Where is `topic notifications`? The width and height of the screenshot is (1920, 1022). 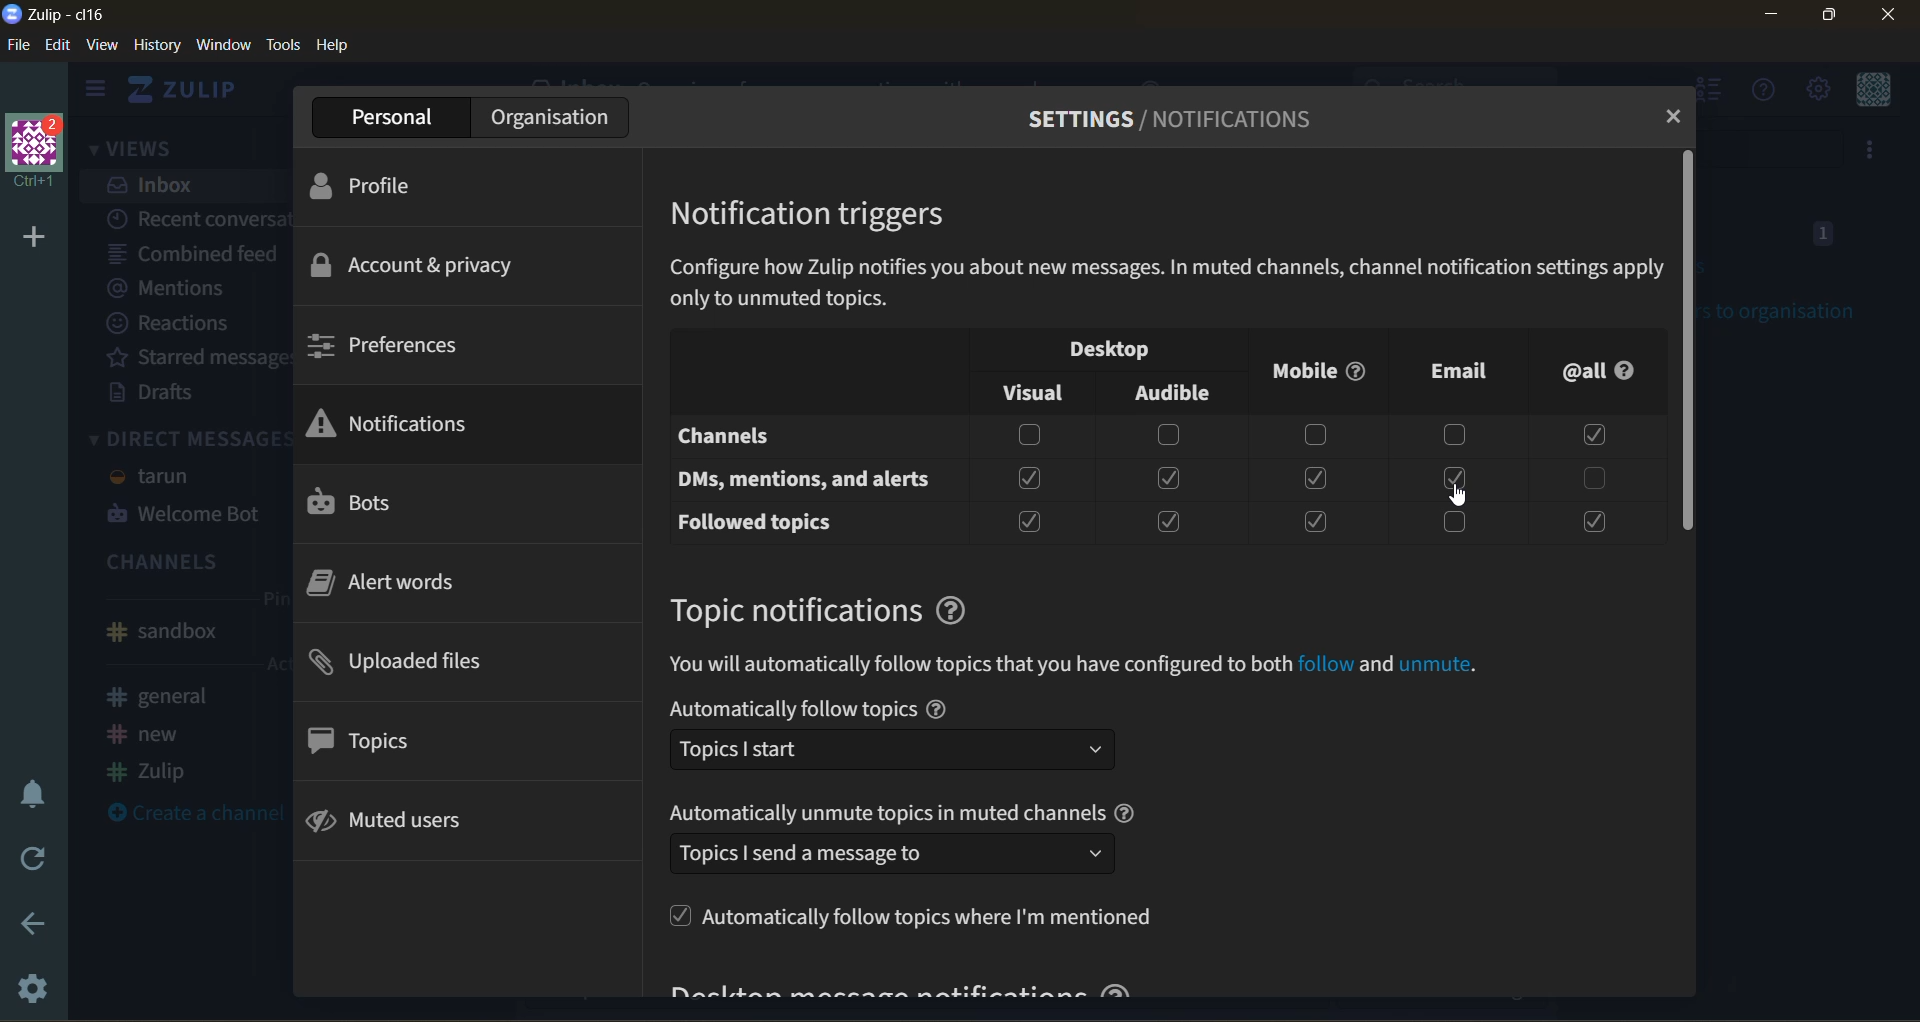 topic notifications is located at coordinates (839, 606).